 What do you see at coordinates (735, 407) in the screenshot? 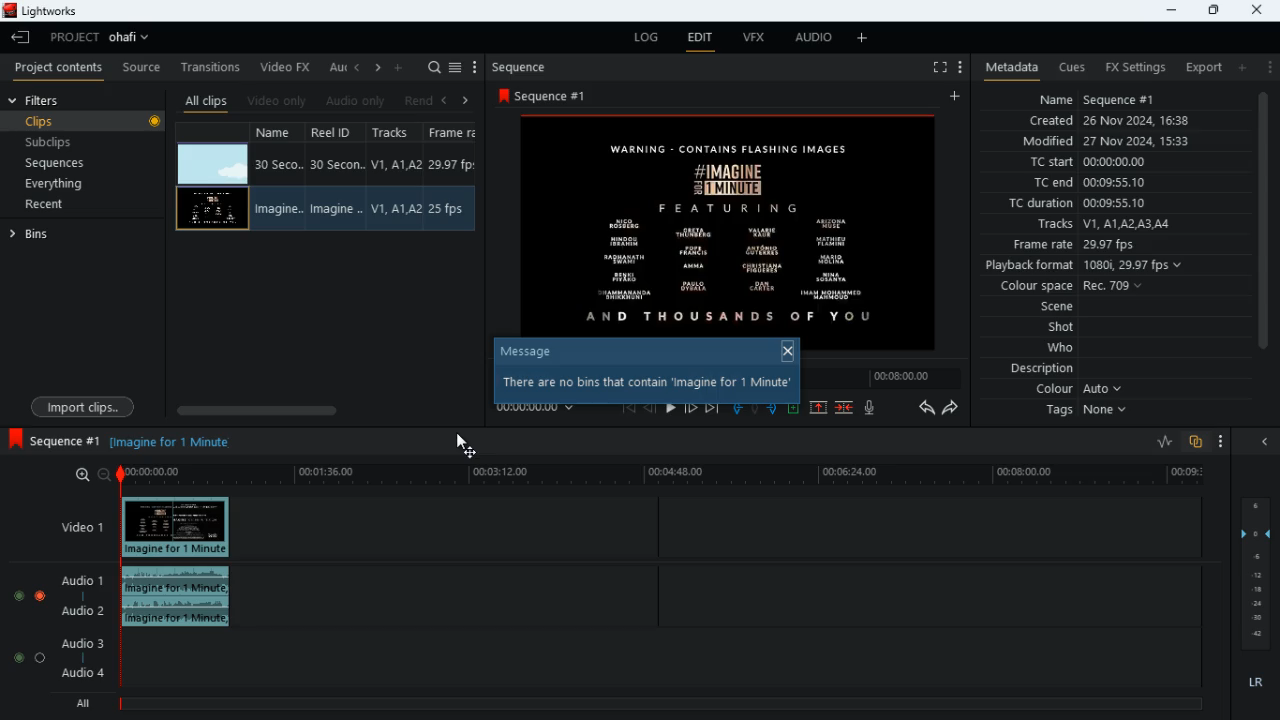
I see `pull` at bounding box center [735, 407].